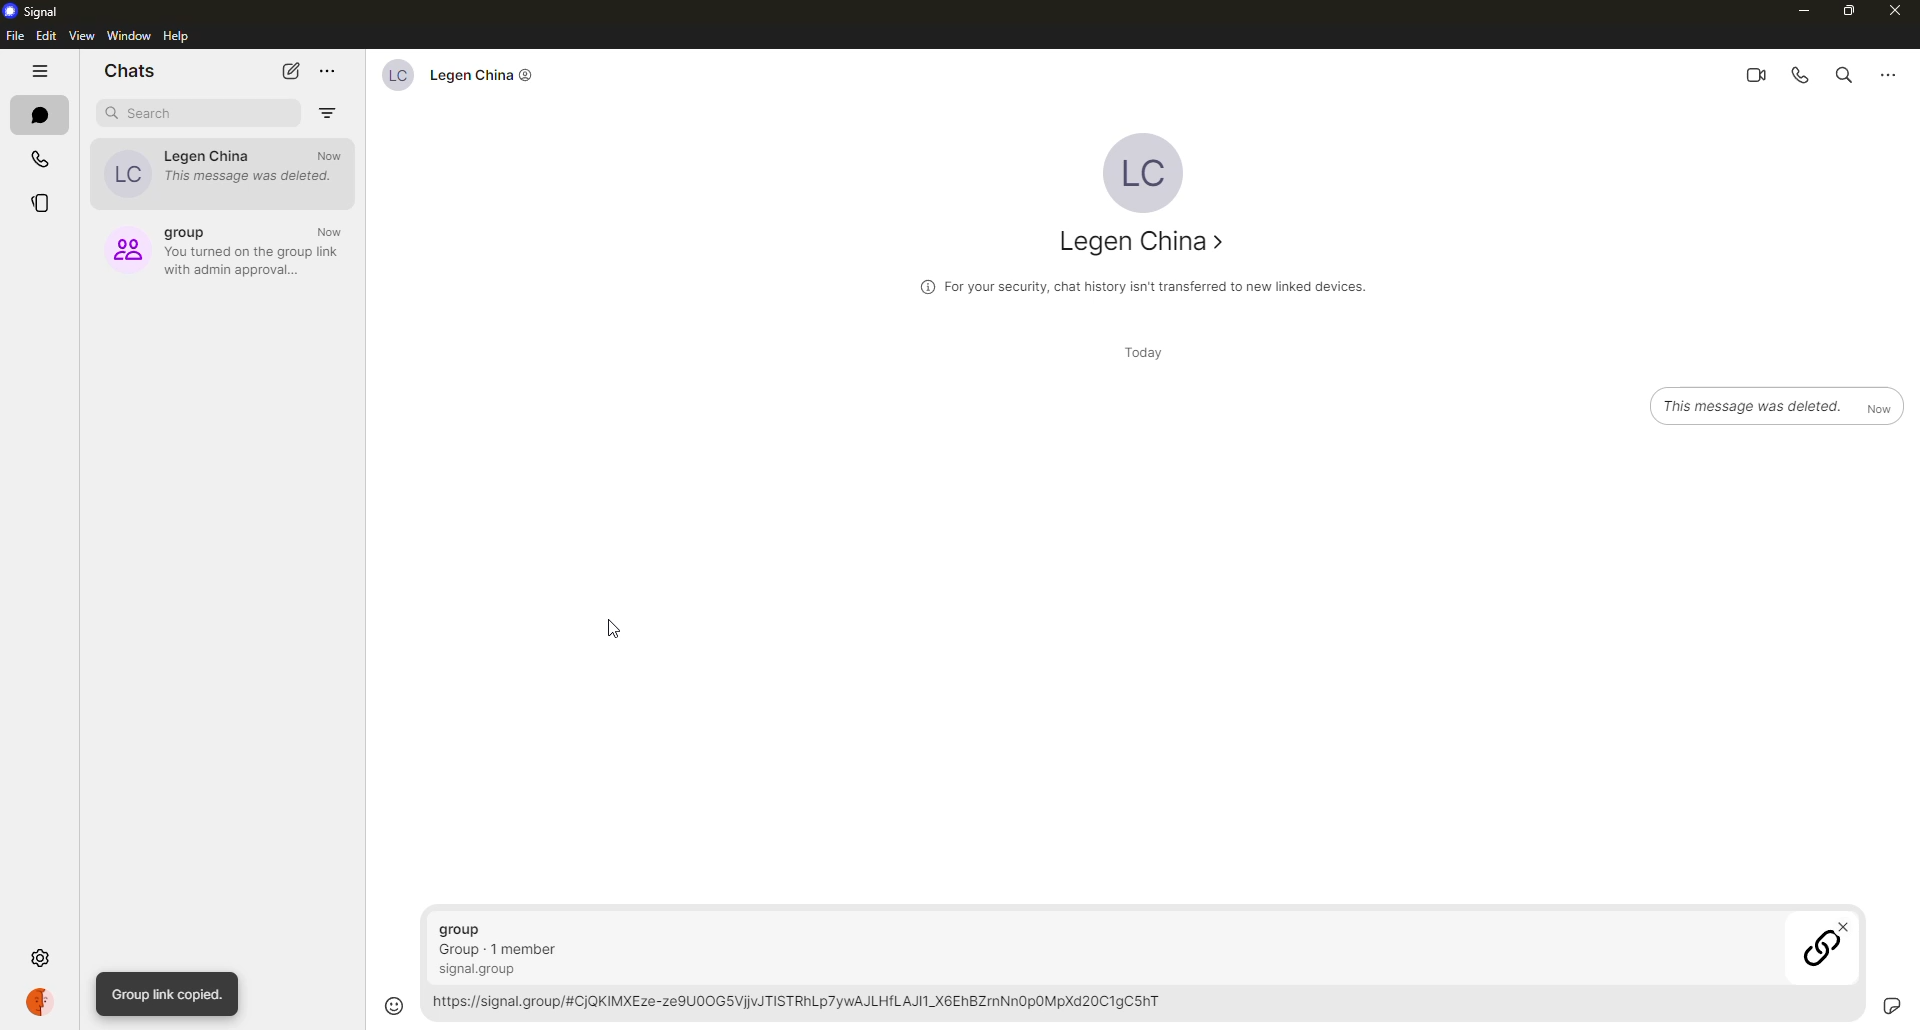  What do you see at coordinates (453, 74) in the screenshot?
I see `contact` at bounding box center [453, 74].